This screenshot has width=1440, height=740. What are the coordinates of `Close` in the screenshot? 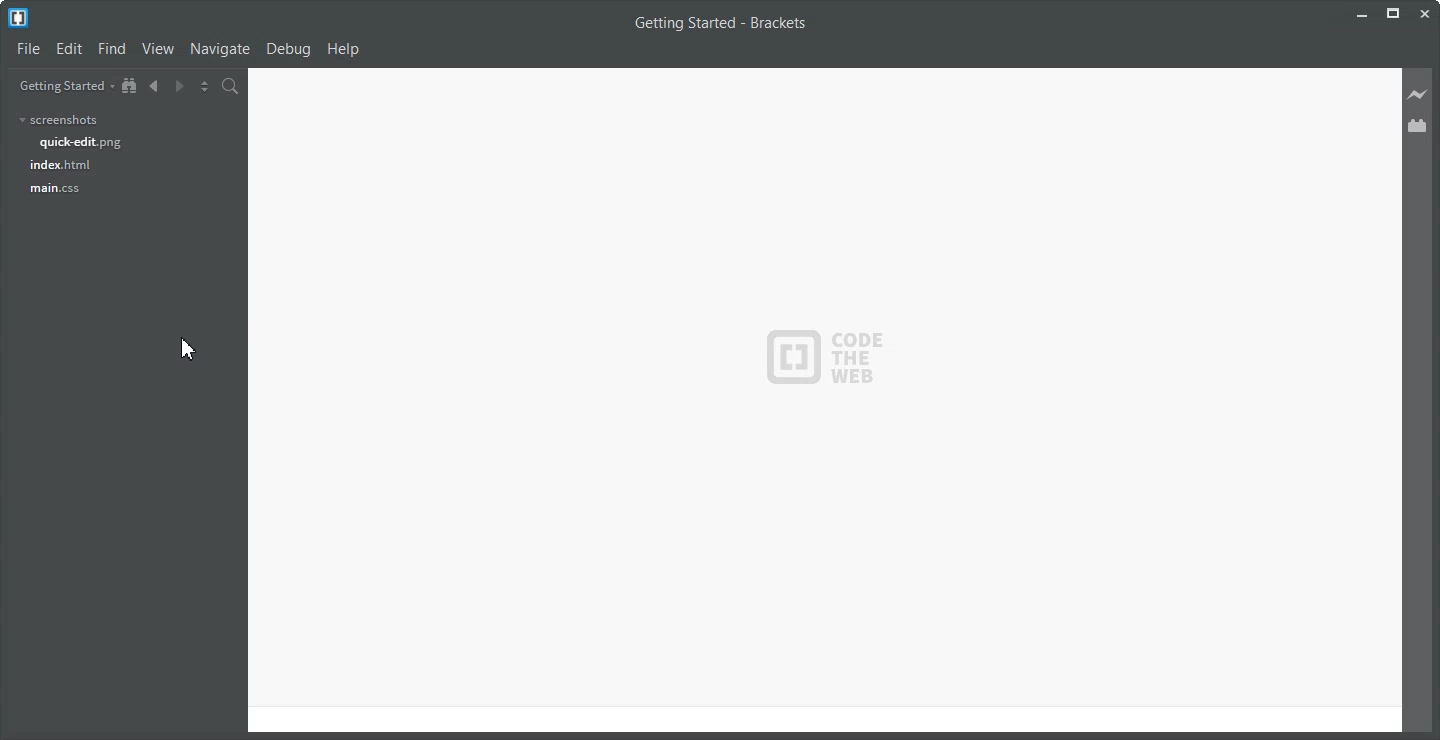 It's located at (1425, 12).